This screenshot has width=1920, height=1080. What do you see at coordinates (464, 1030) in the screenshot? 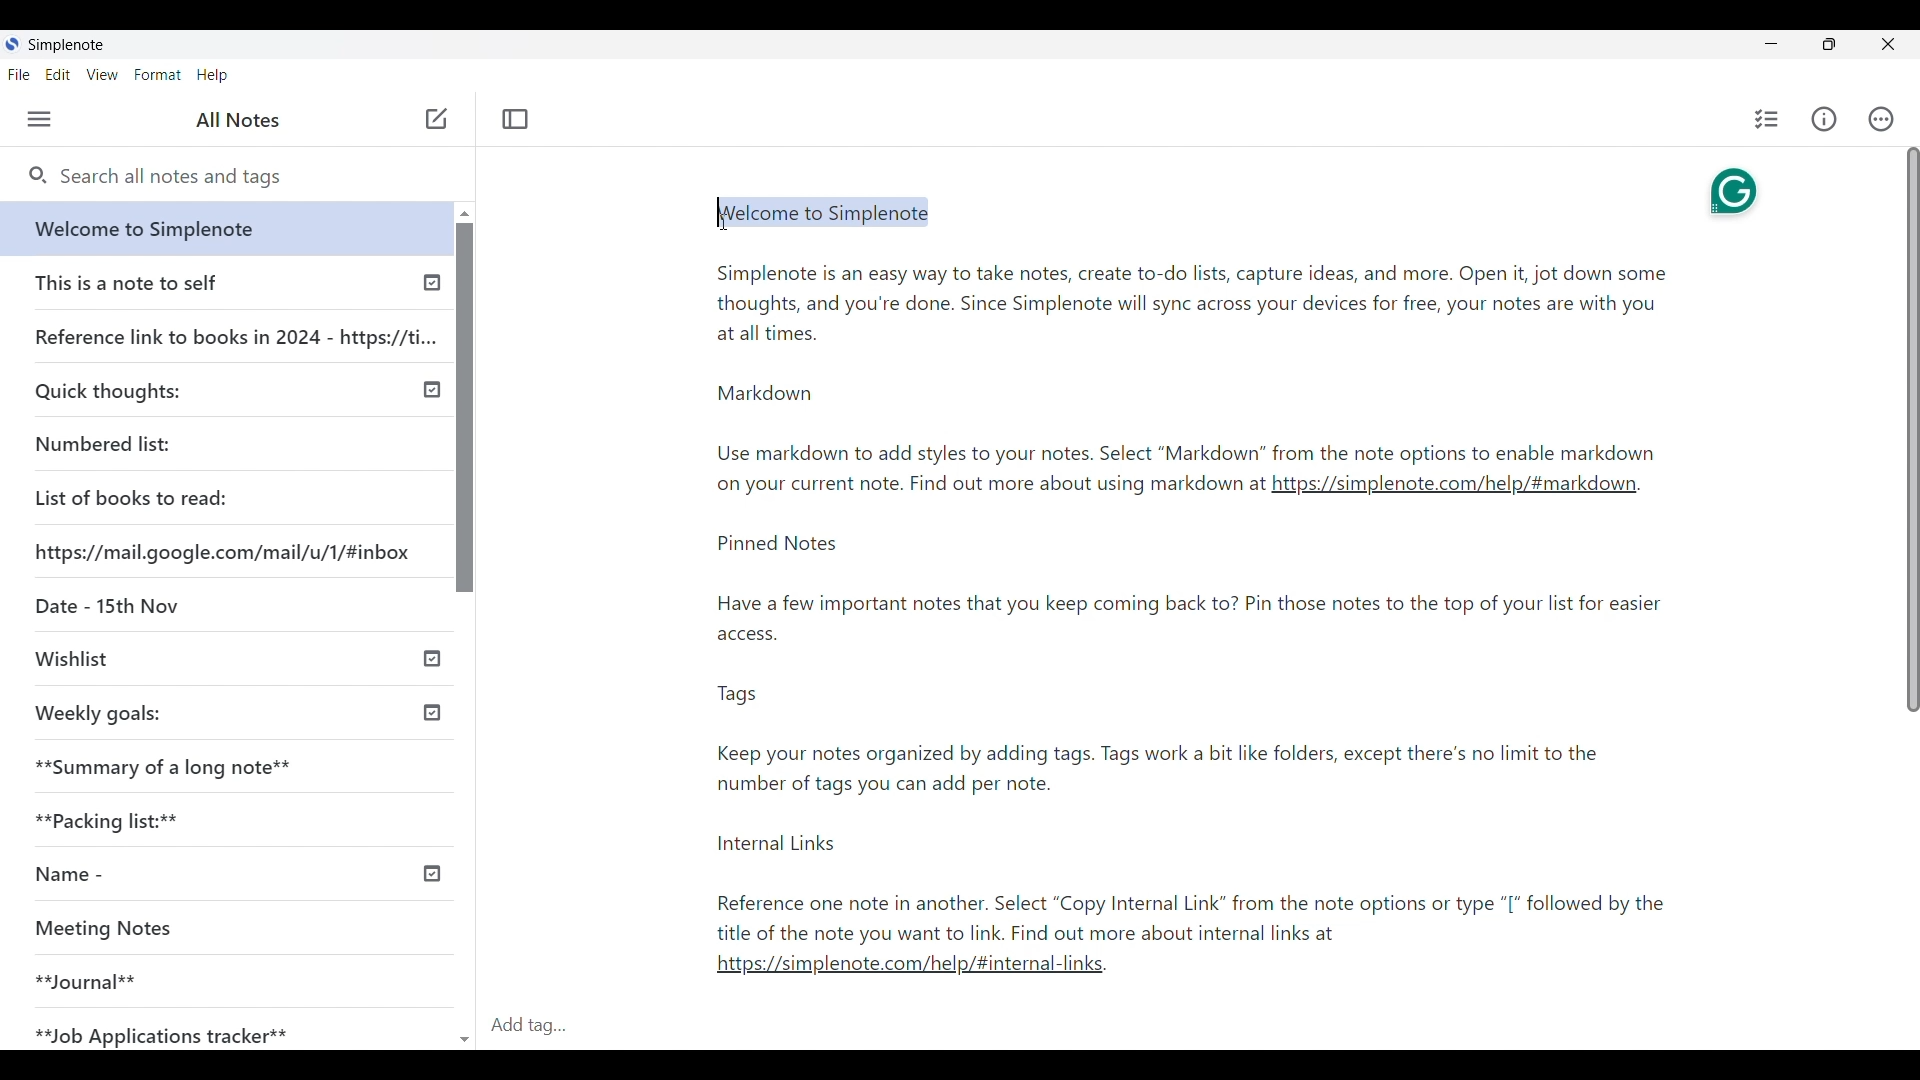
I see `Quick slide to bottom` at bounding box center [464, 1030].